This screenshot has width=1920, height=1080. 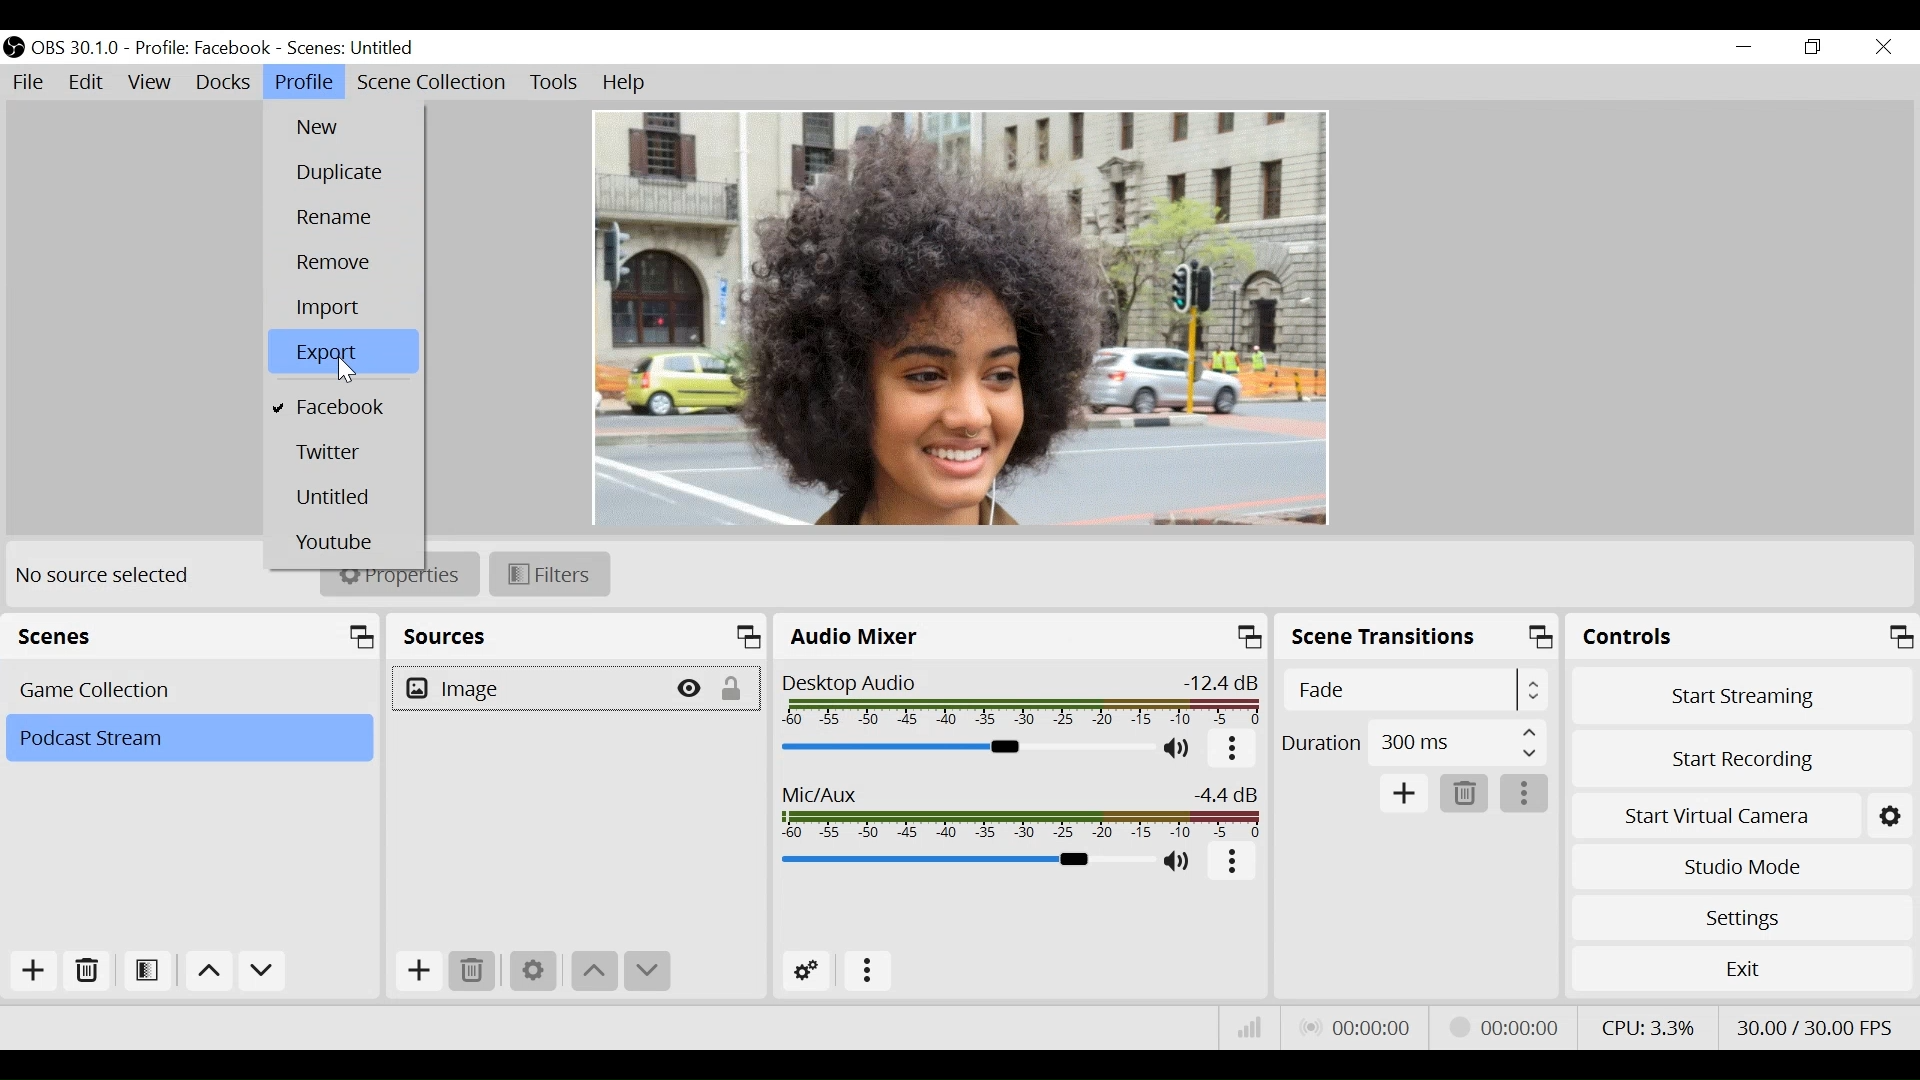 I want to click on Tools, so click(x=555, y=83).